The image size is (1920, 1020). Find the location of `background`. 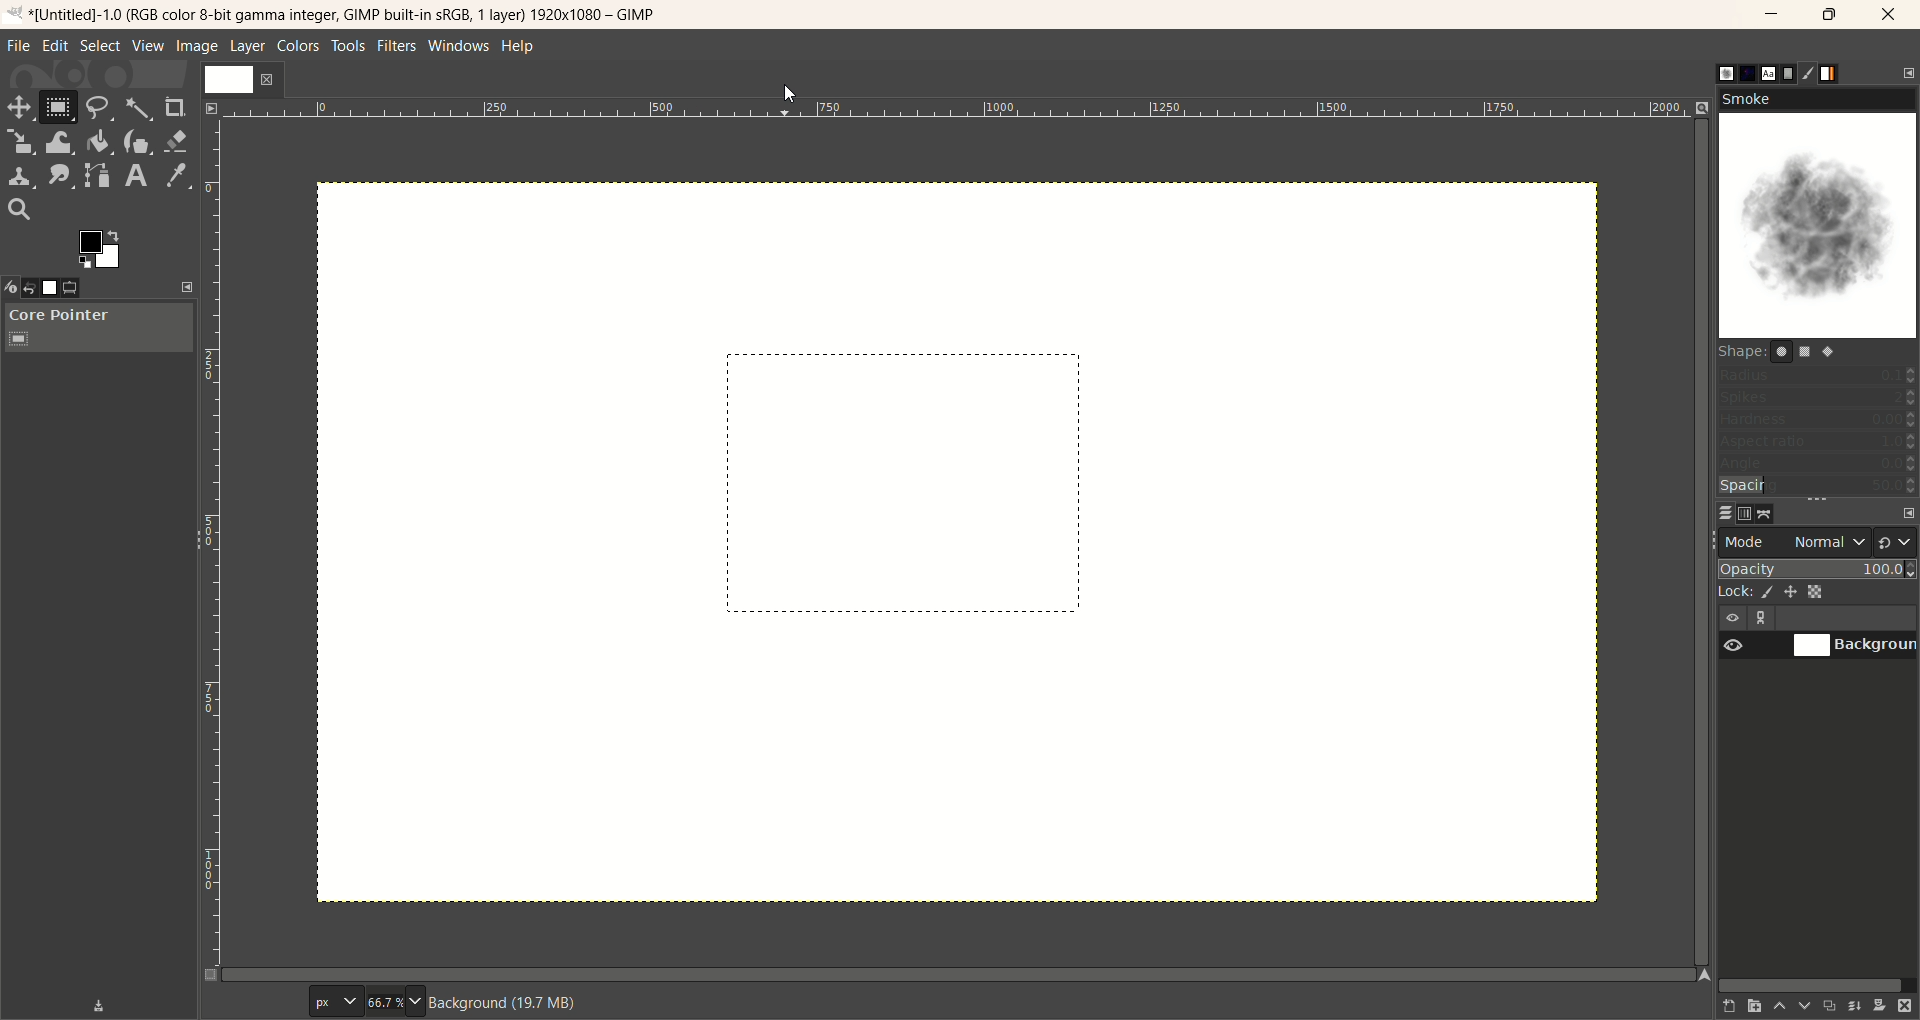

background is located at coordinates (507, 1004).